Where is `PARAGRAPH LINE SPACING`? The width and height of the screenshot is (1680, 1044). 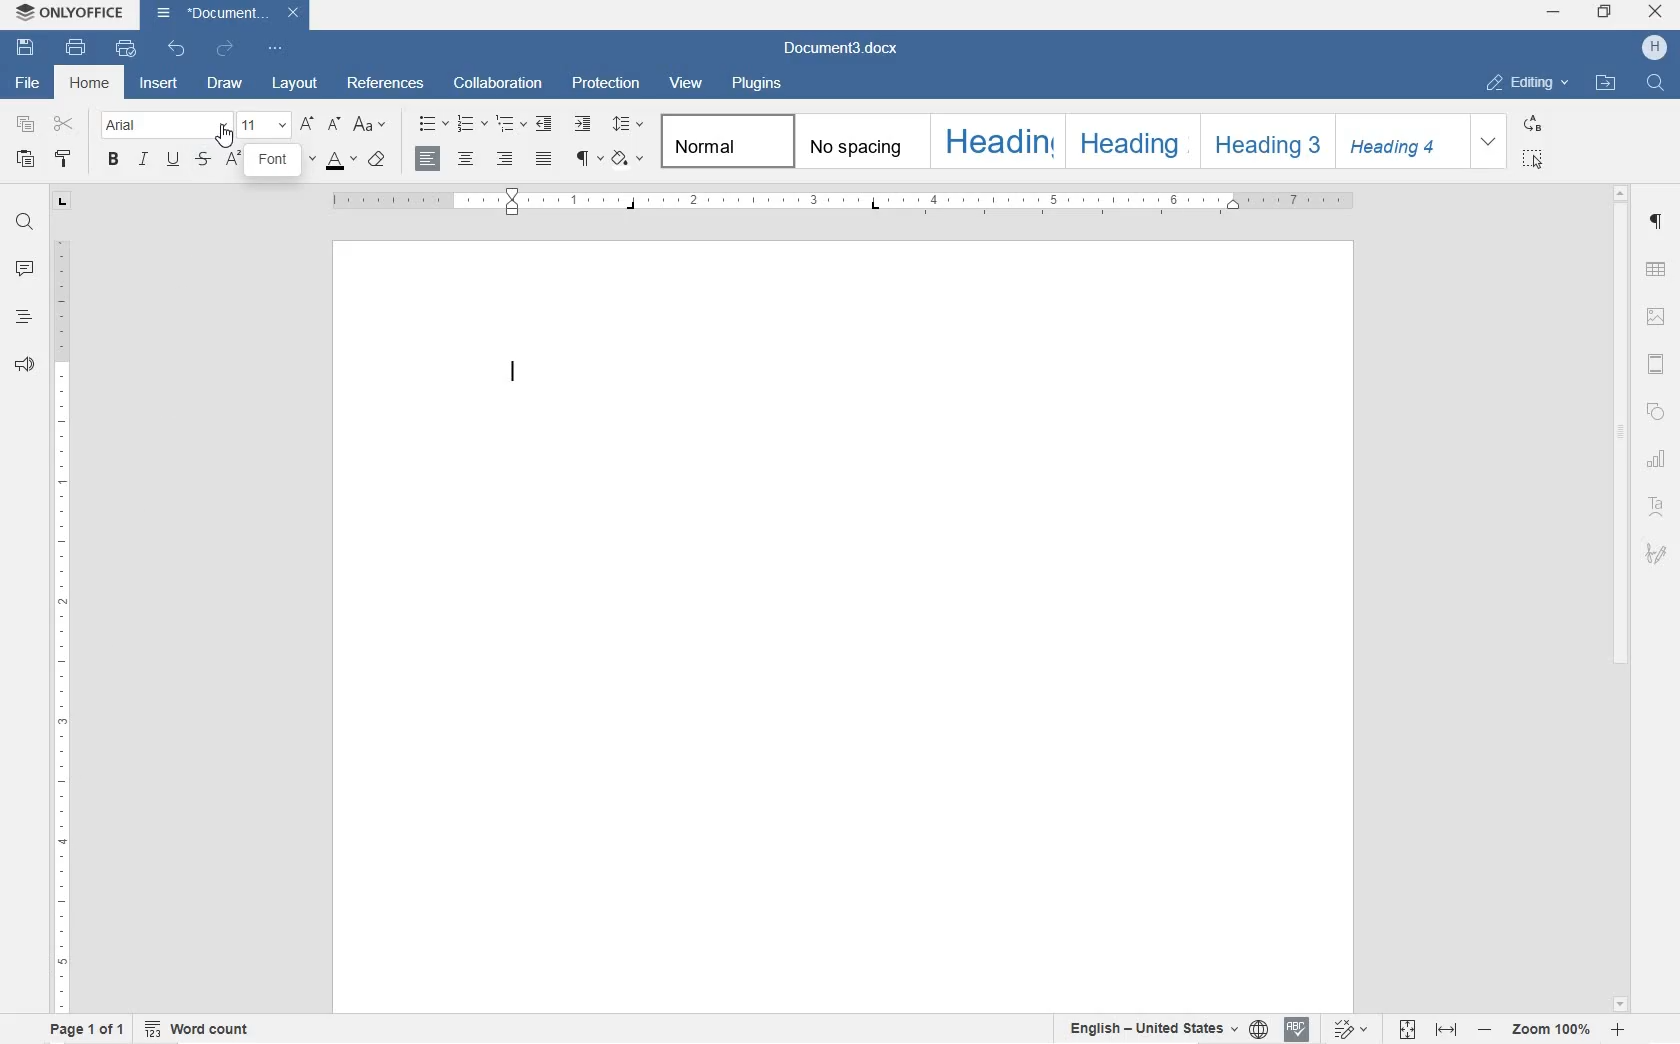
PARAGRAPH LINE SPACING is located at coordinates (628, 122).